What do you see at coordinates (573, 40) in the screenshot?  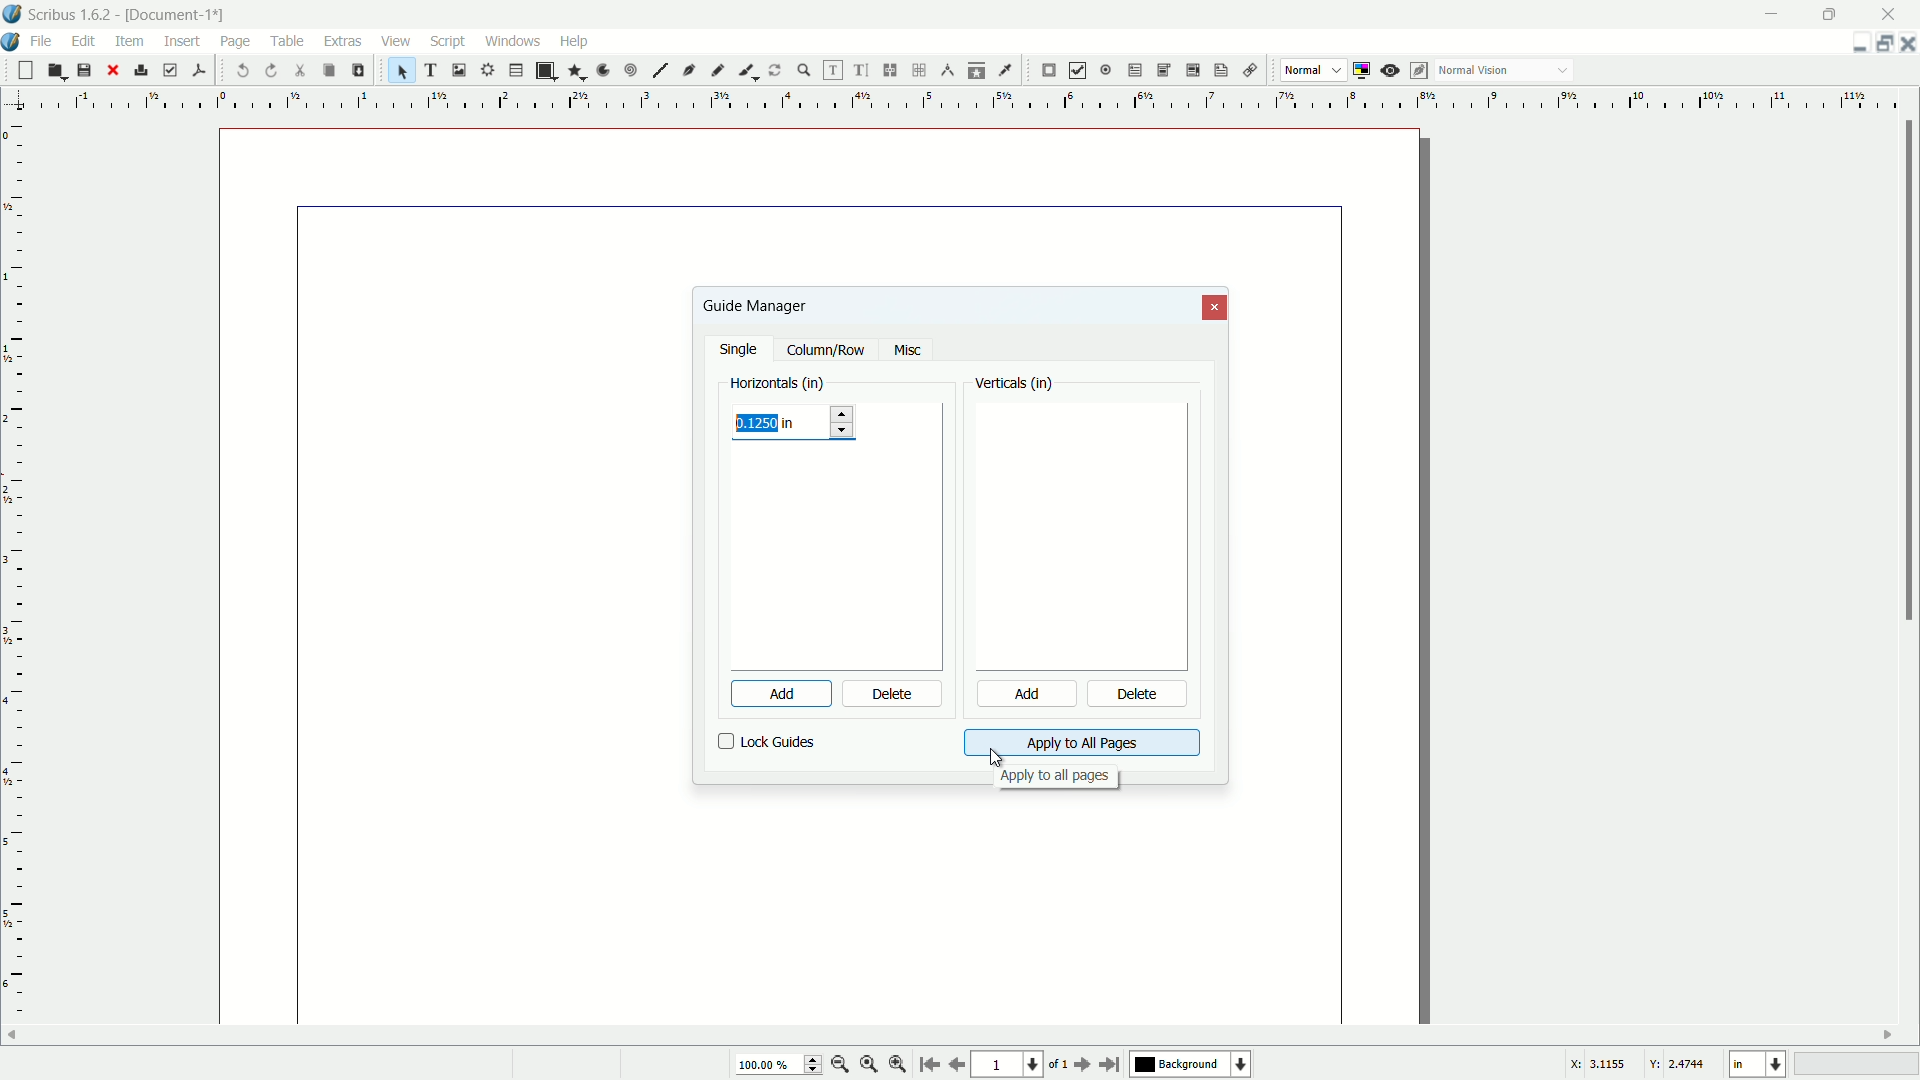 I see `help menu` at bounding box center [573, 40].